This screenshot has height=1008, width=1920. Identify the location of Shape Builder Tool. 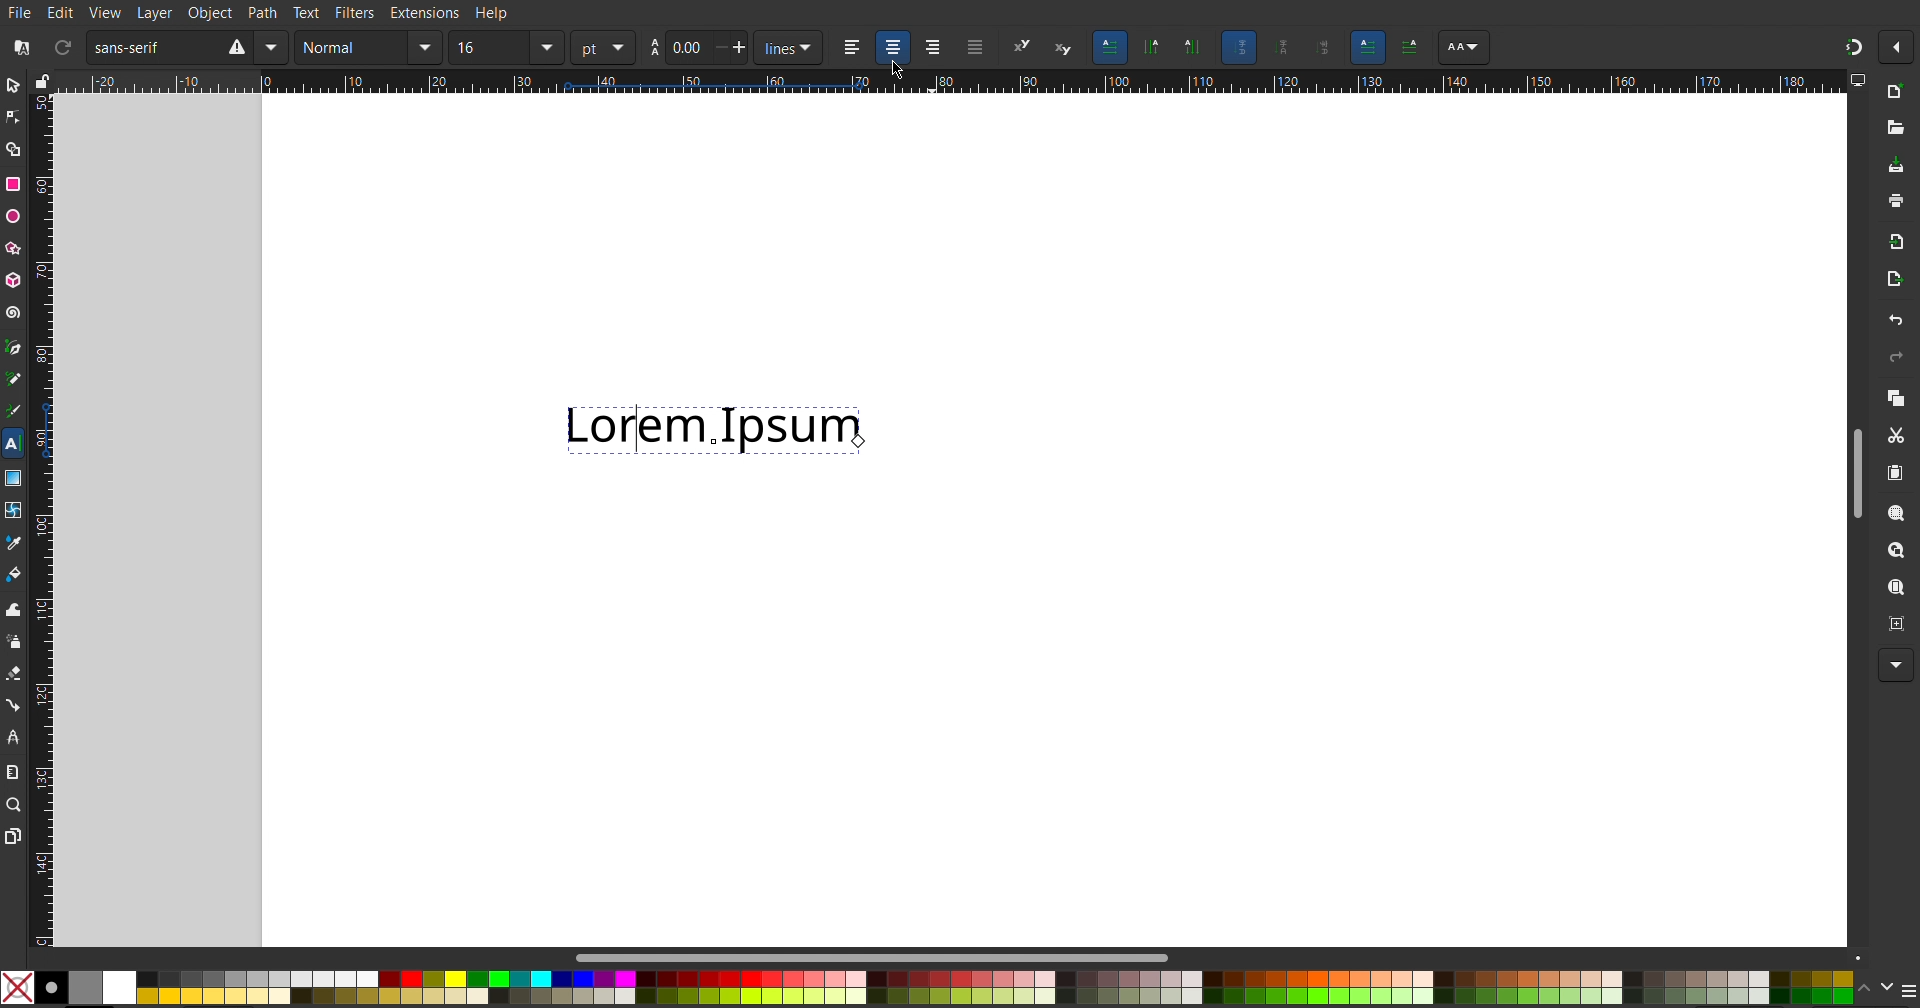
(13, 151).